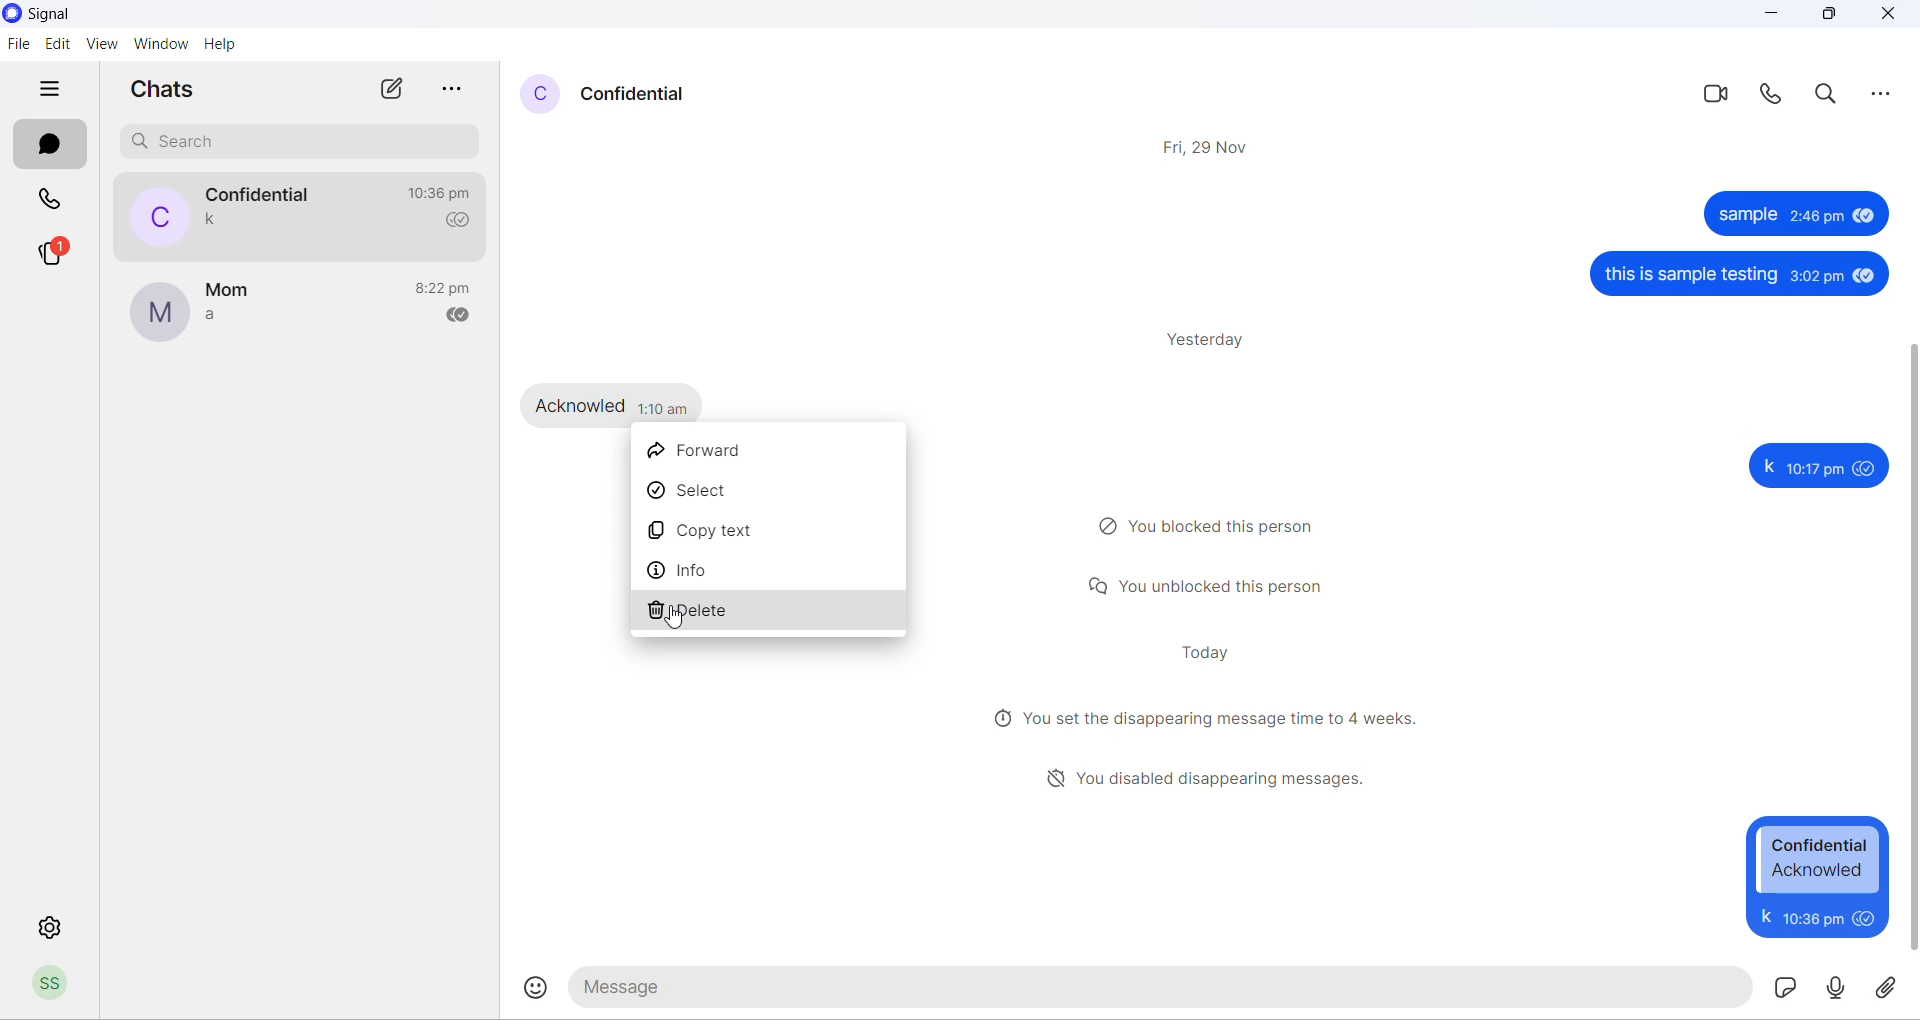  Describe the element at coordinates (1783, 986) in the screenshot. I see `sticker` at that location.